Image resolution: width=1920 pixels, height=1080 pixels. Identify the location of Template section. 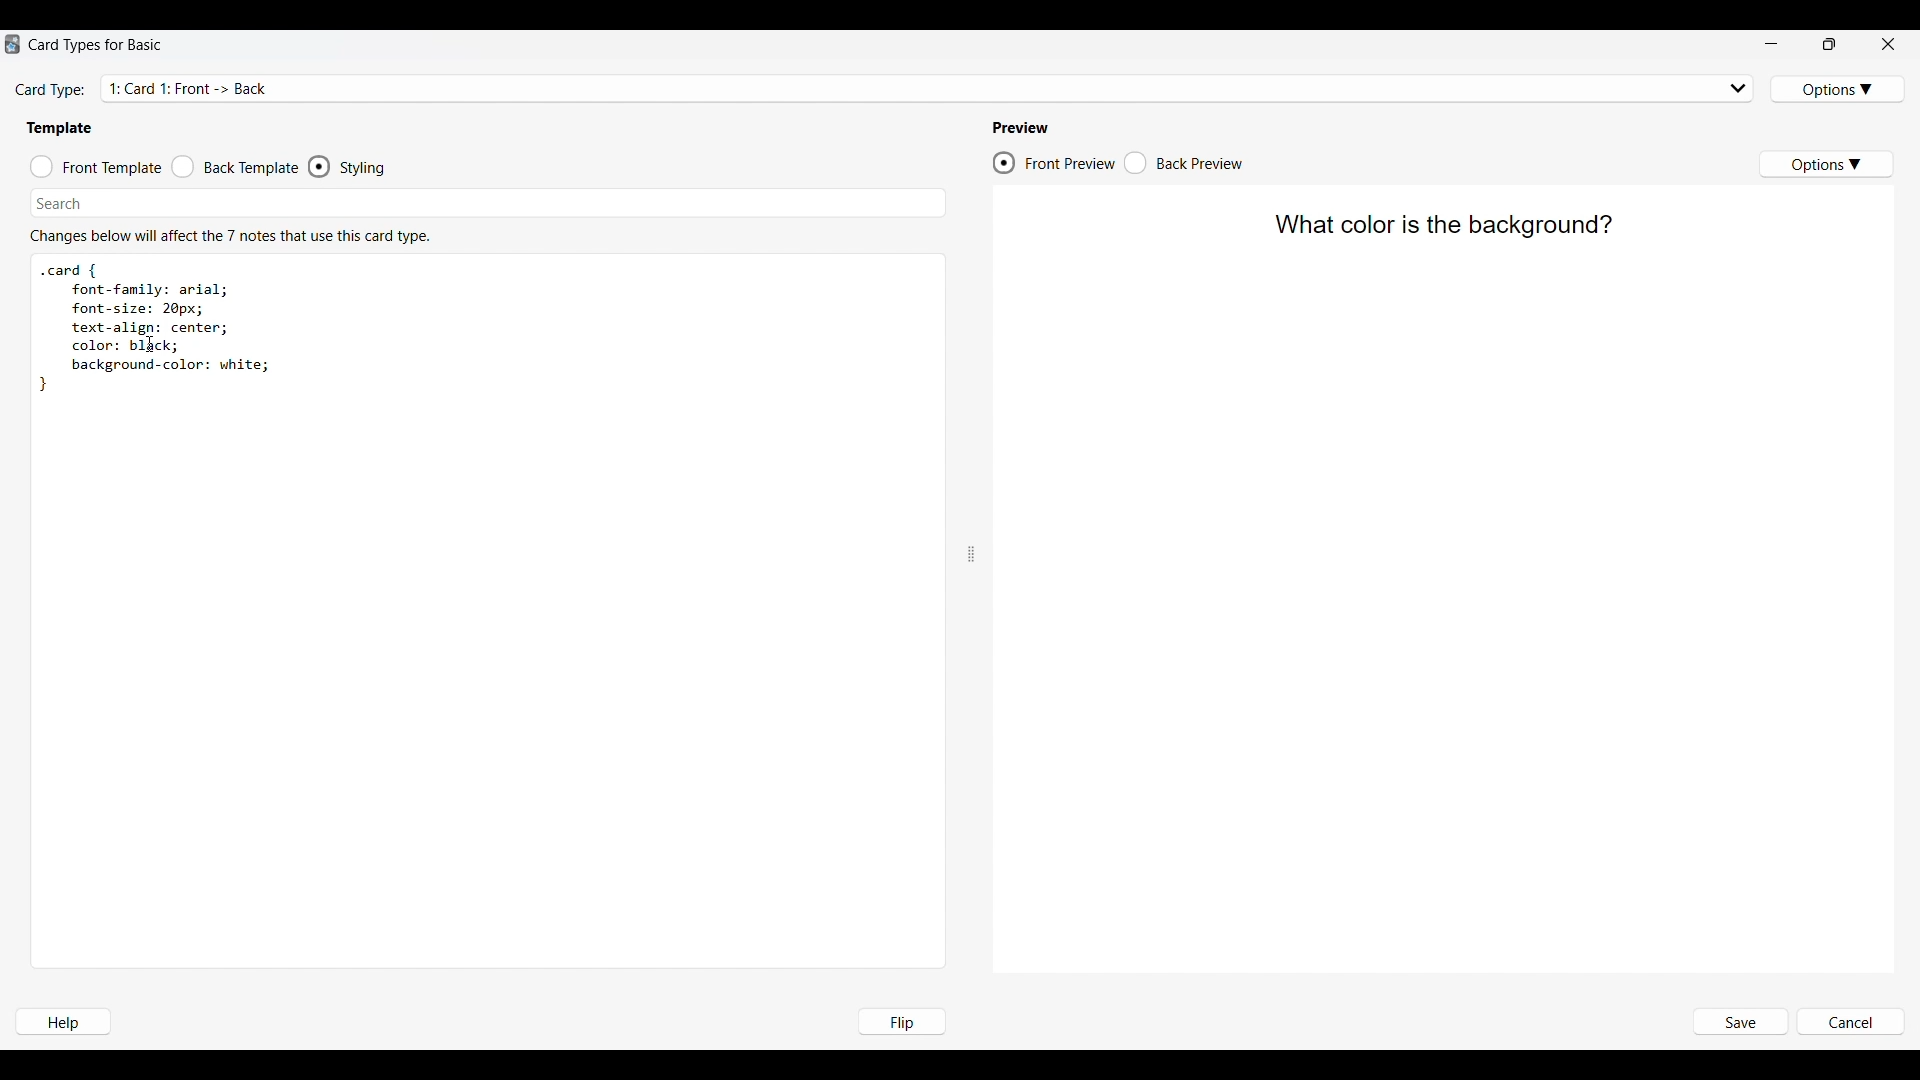
(59, 128).